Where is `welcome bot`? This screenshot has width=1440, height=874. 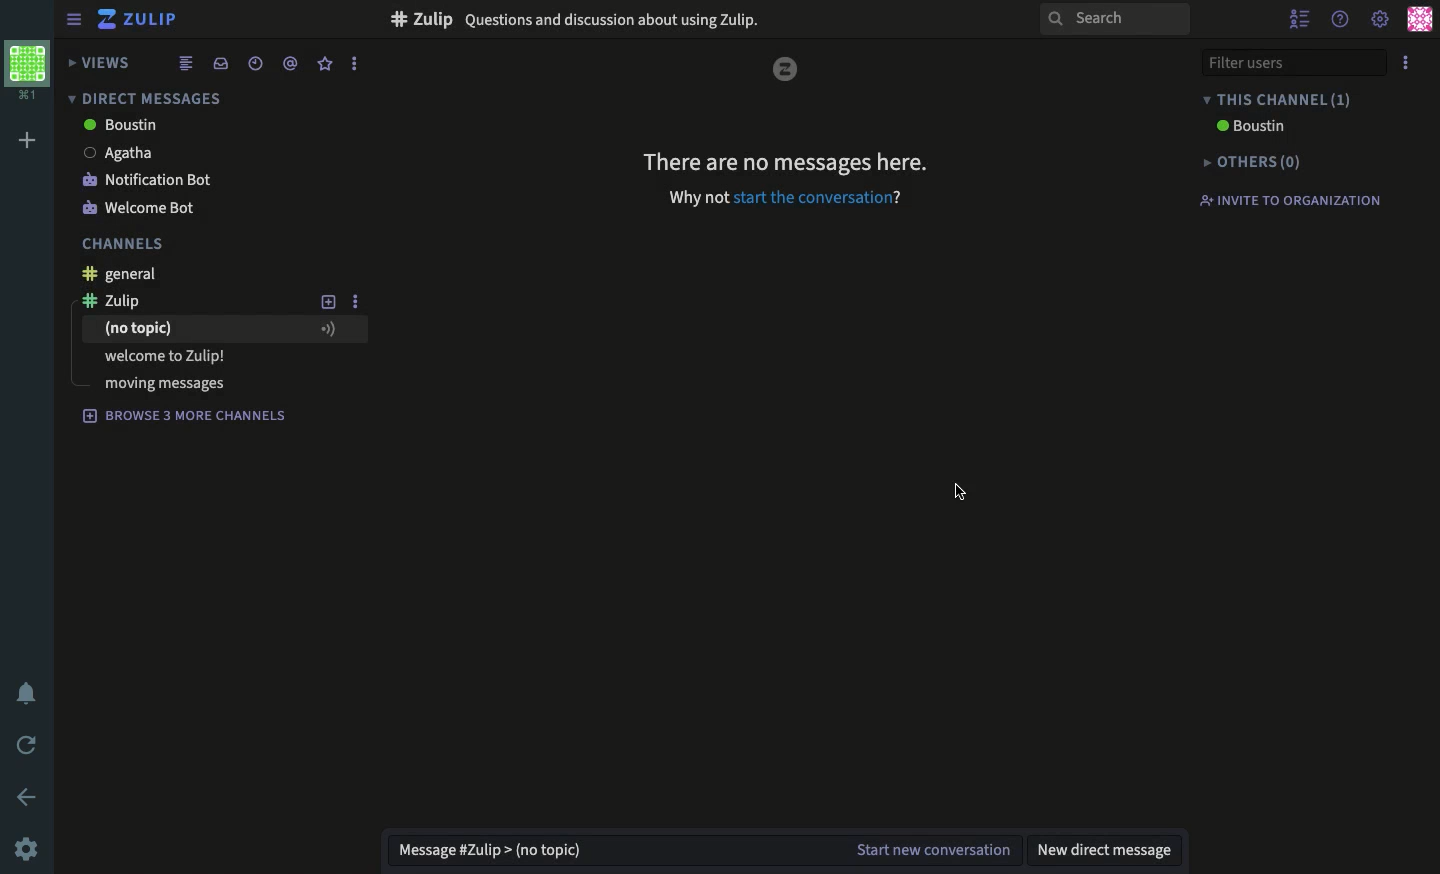 welcome bot is located at coordinates (143, 208).